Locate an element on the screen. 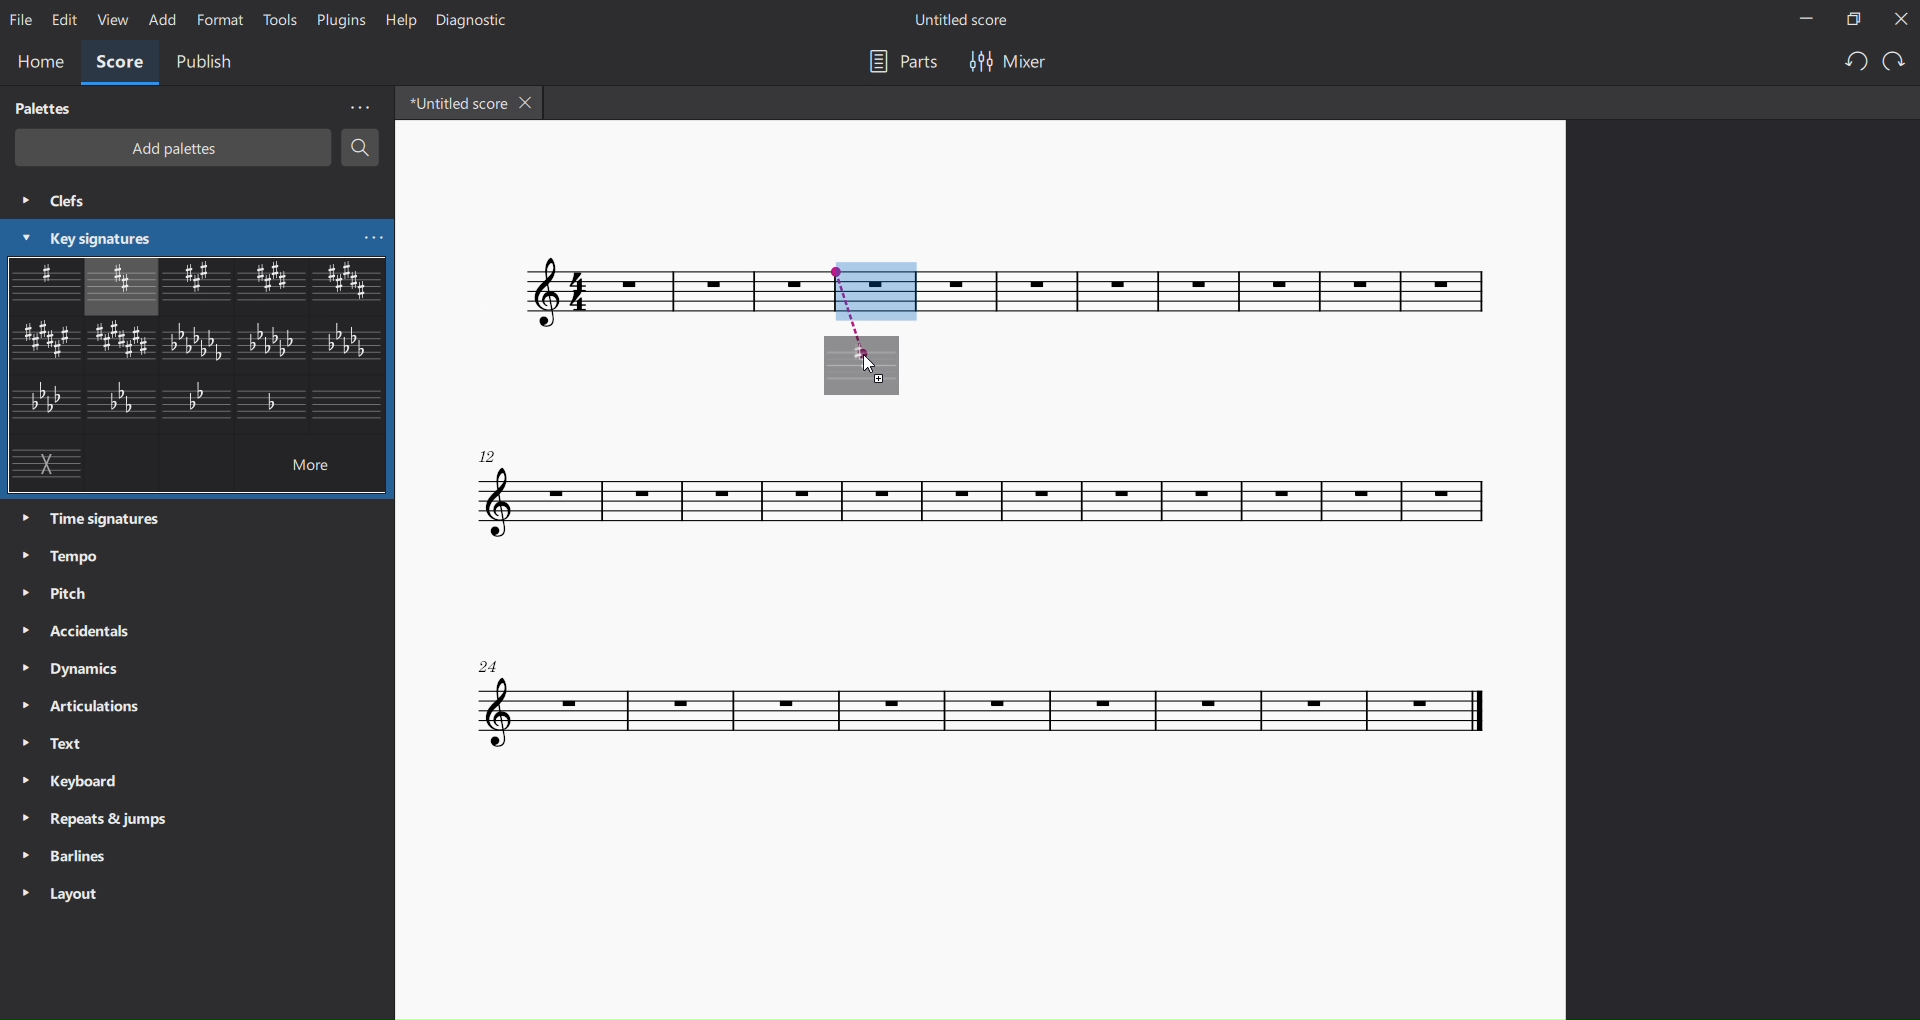  other key signatures is located at coordinates (202, 347).